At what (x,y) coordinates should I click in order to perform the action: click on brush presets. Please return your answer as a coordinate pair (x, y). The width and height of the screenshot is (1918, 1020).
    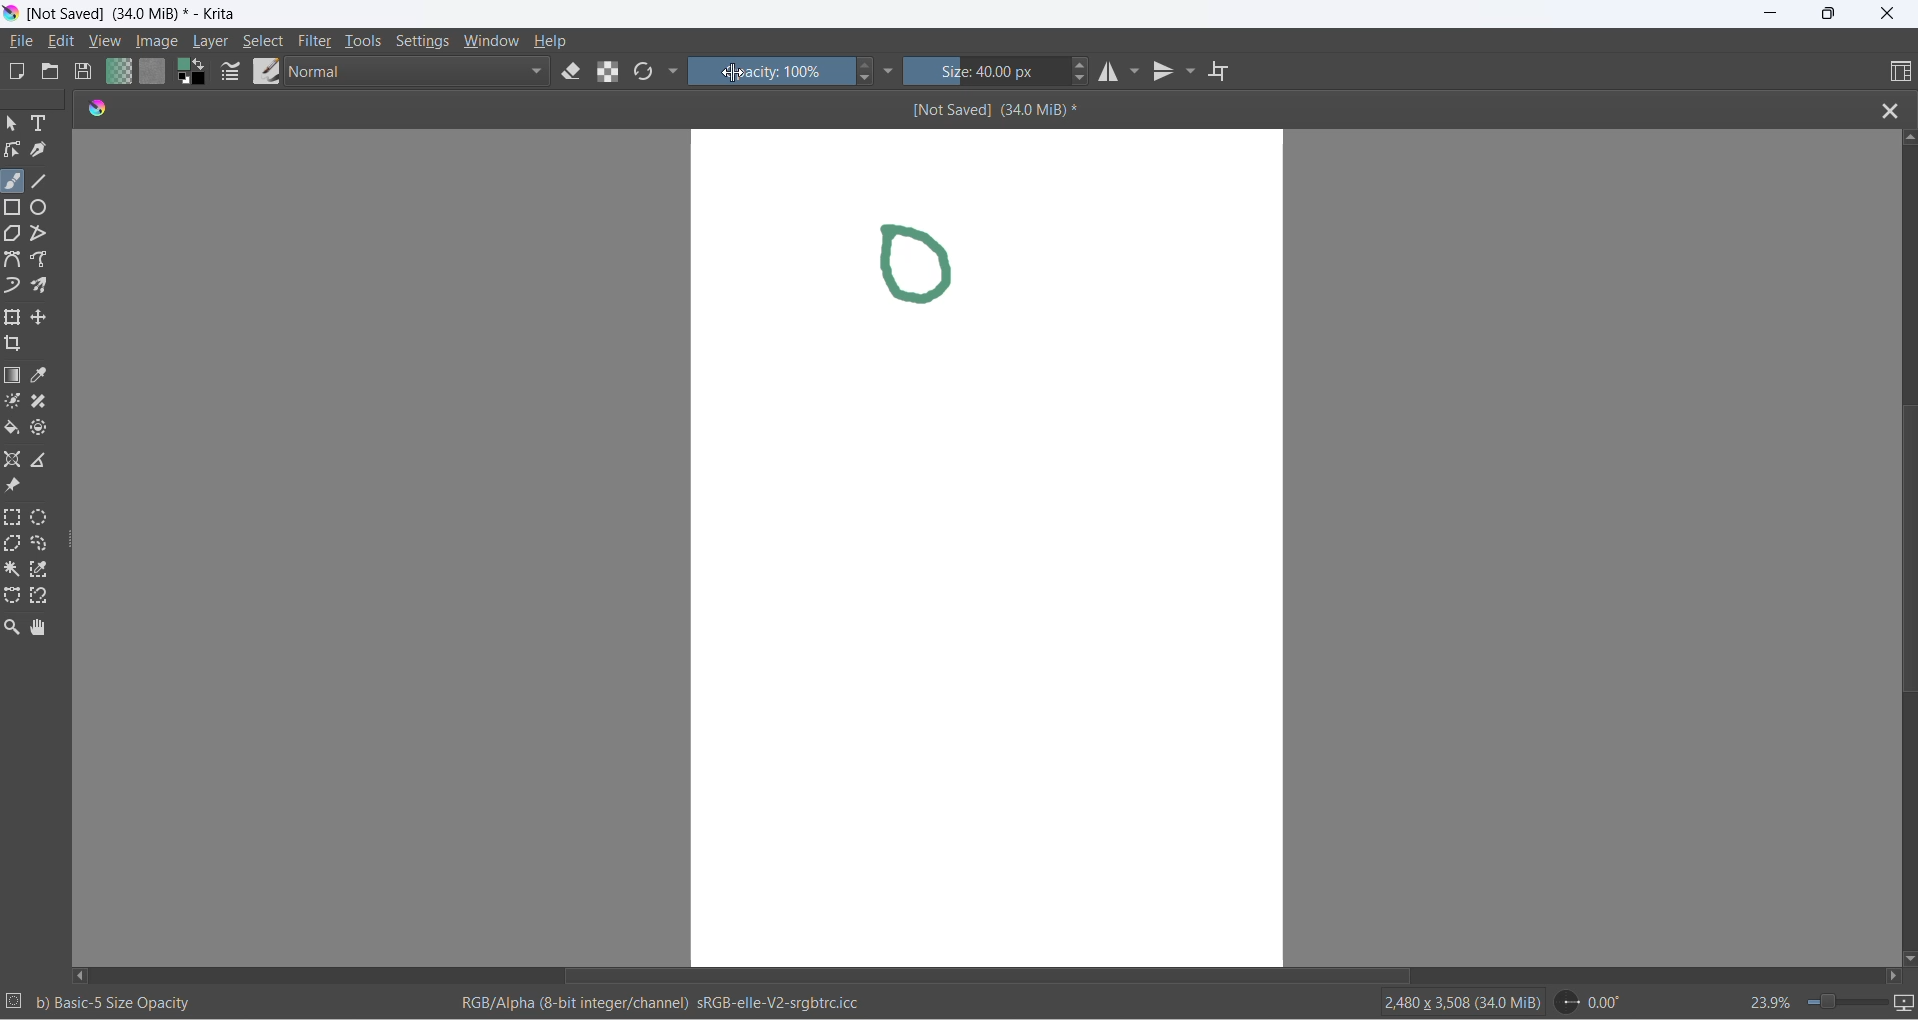
    Looking at the image, I should click on (263, 73).